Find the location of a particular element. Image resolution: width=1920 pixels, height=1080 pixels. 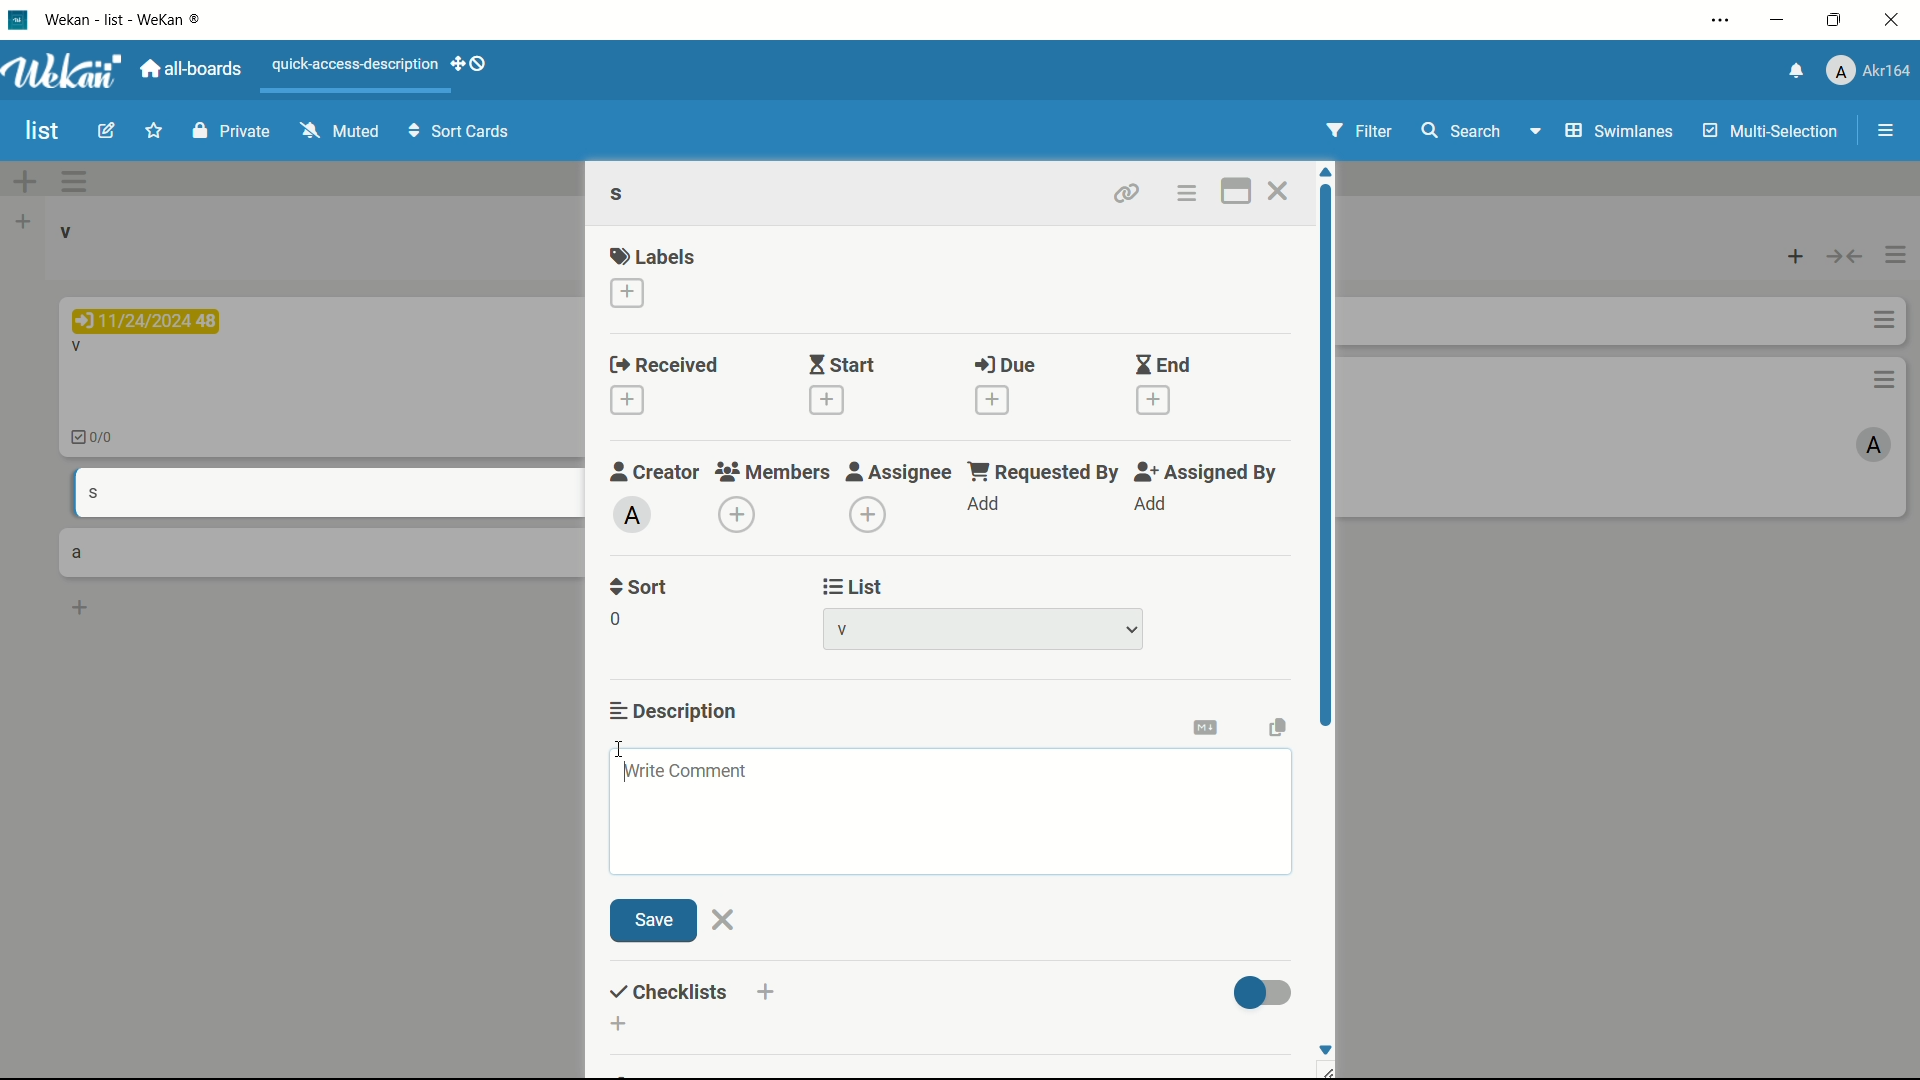

description is located at coordinates (673, 710).